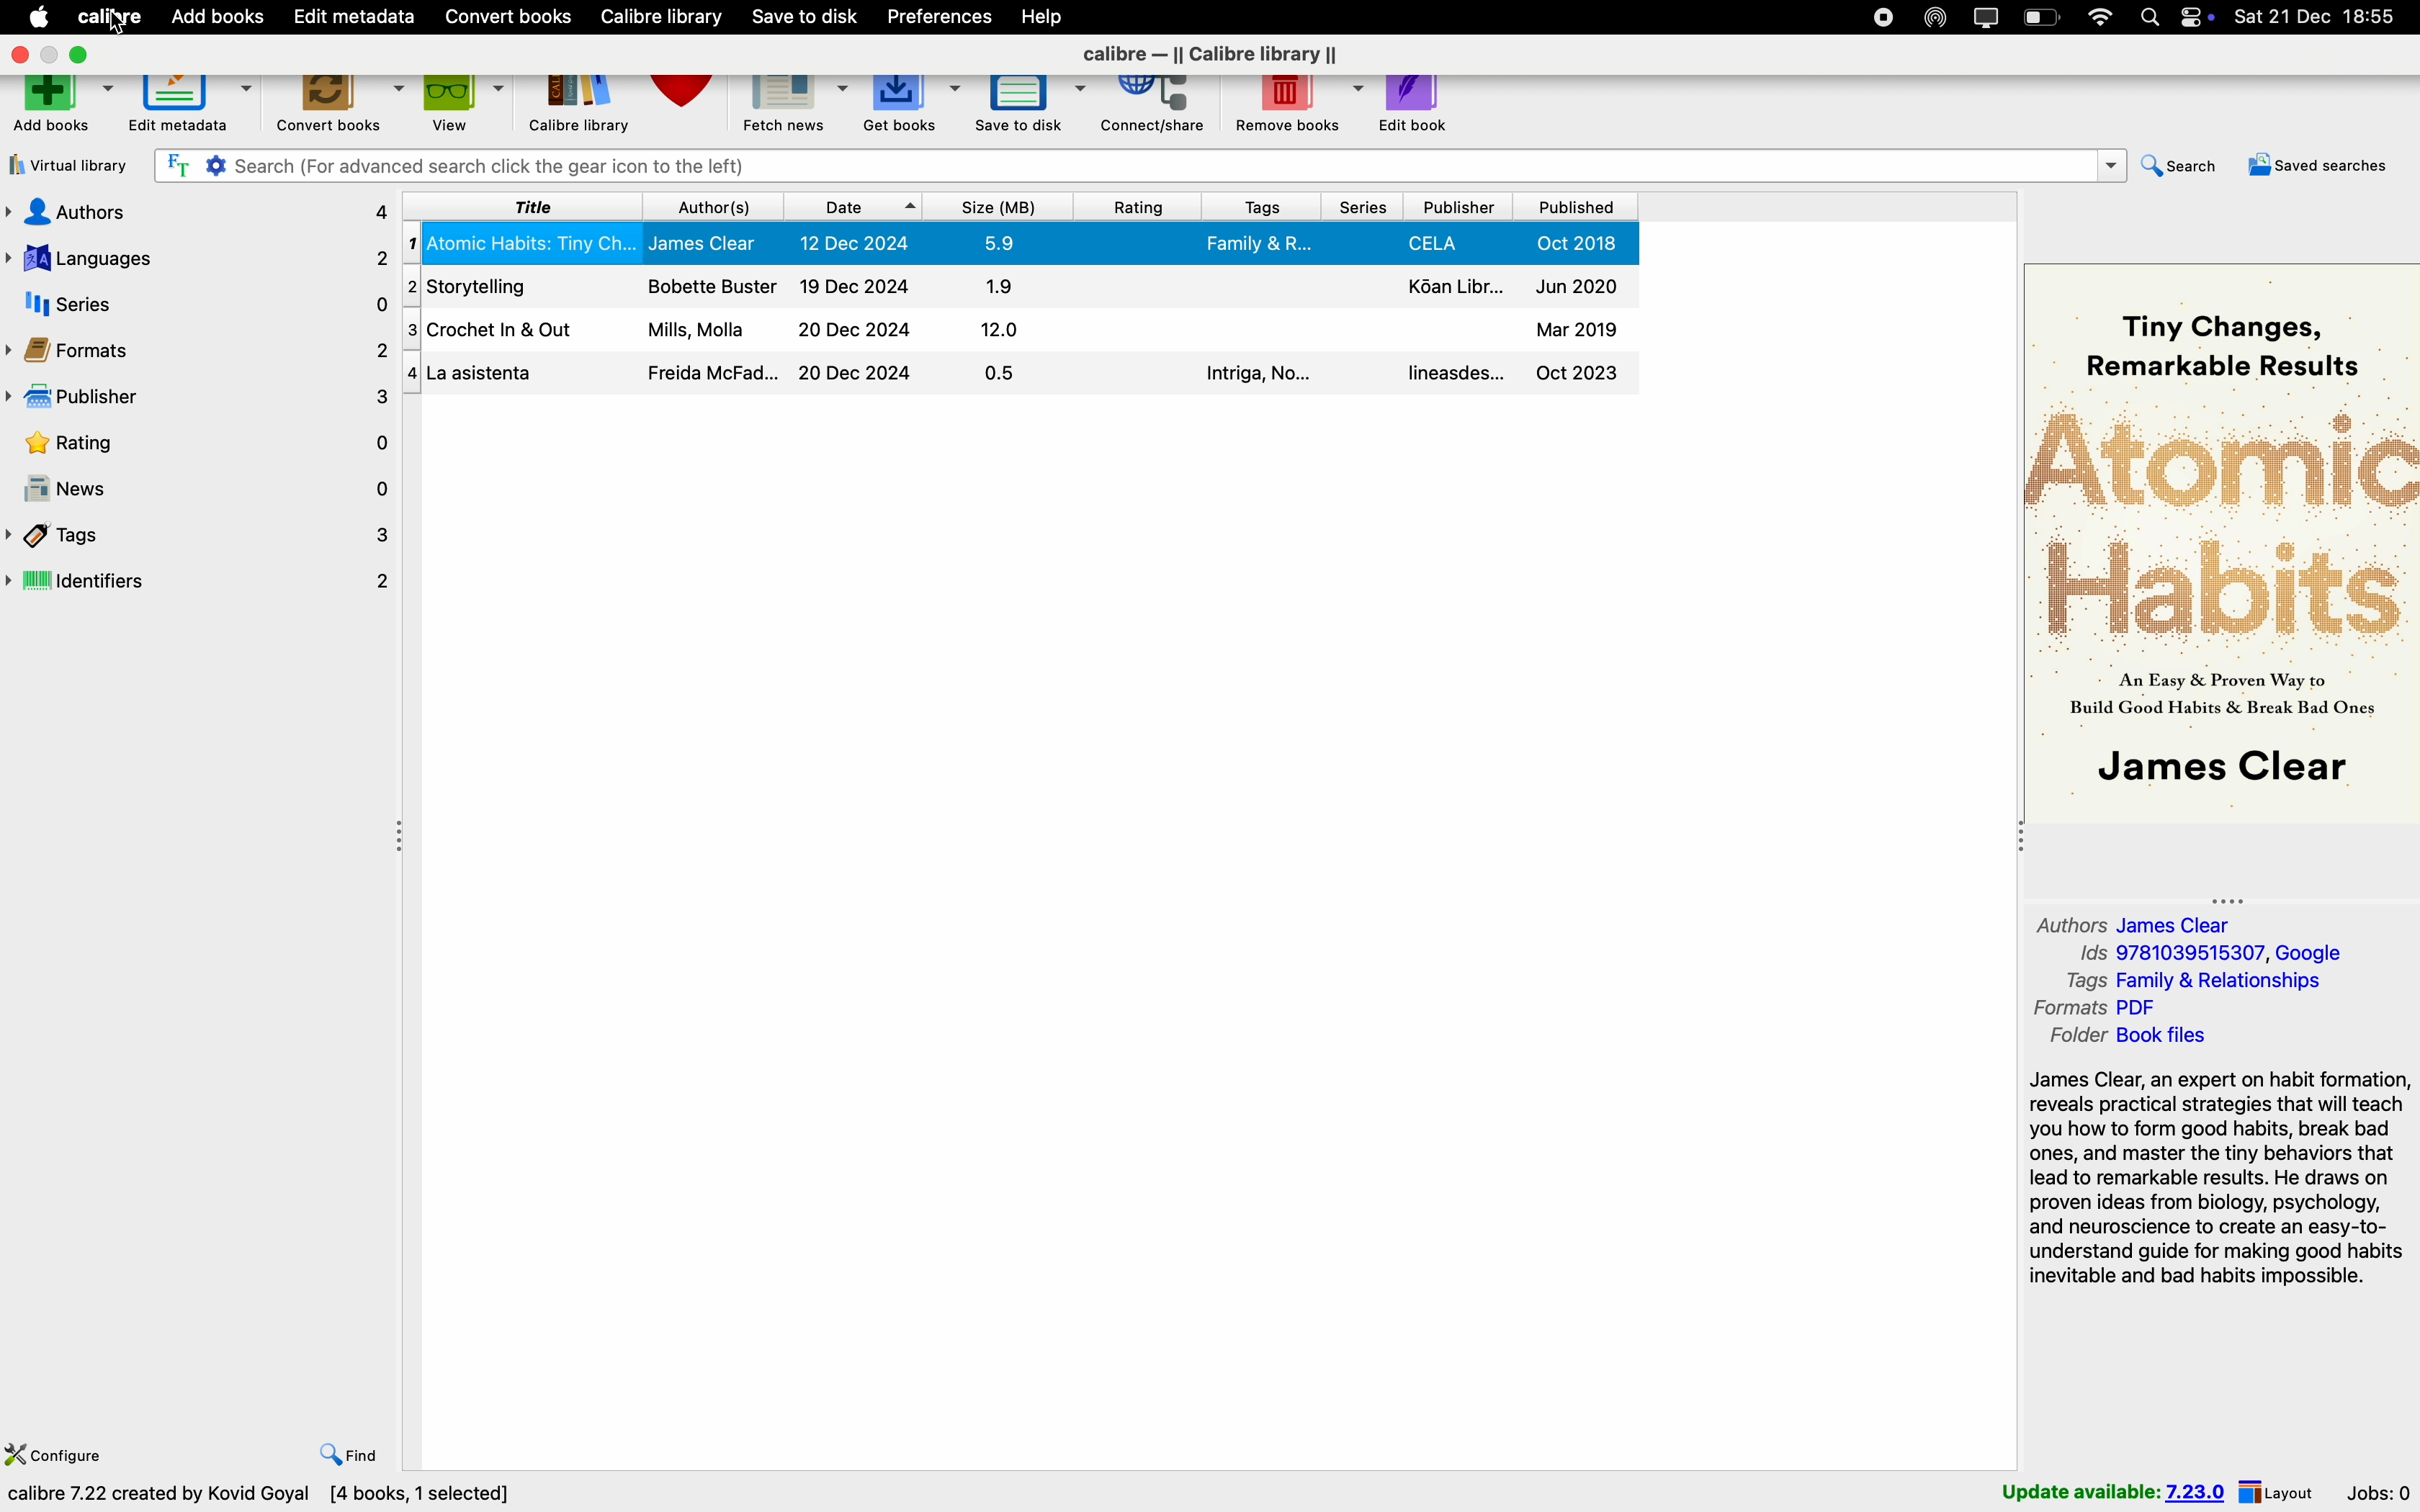 This screenshot has height=1512, width=2420. Describe the element at coordinates (851, 207) in the screenshot. I see `date` at that location.